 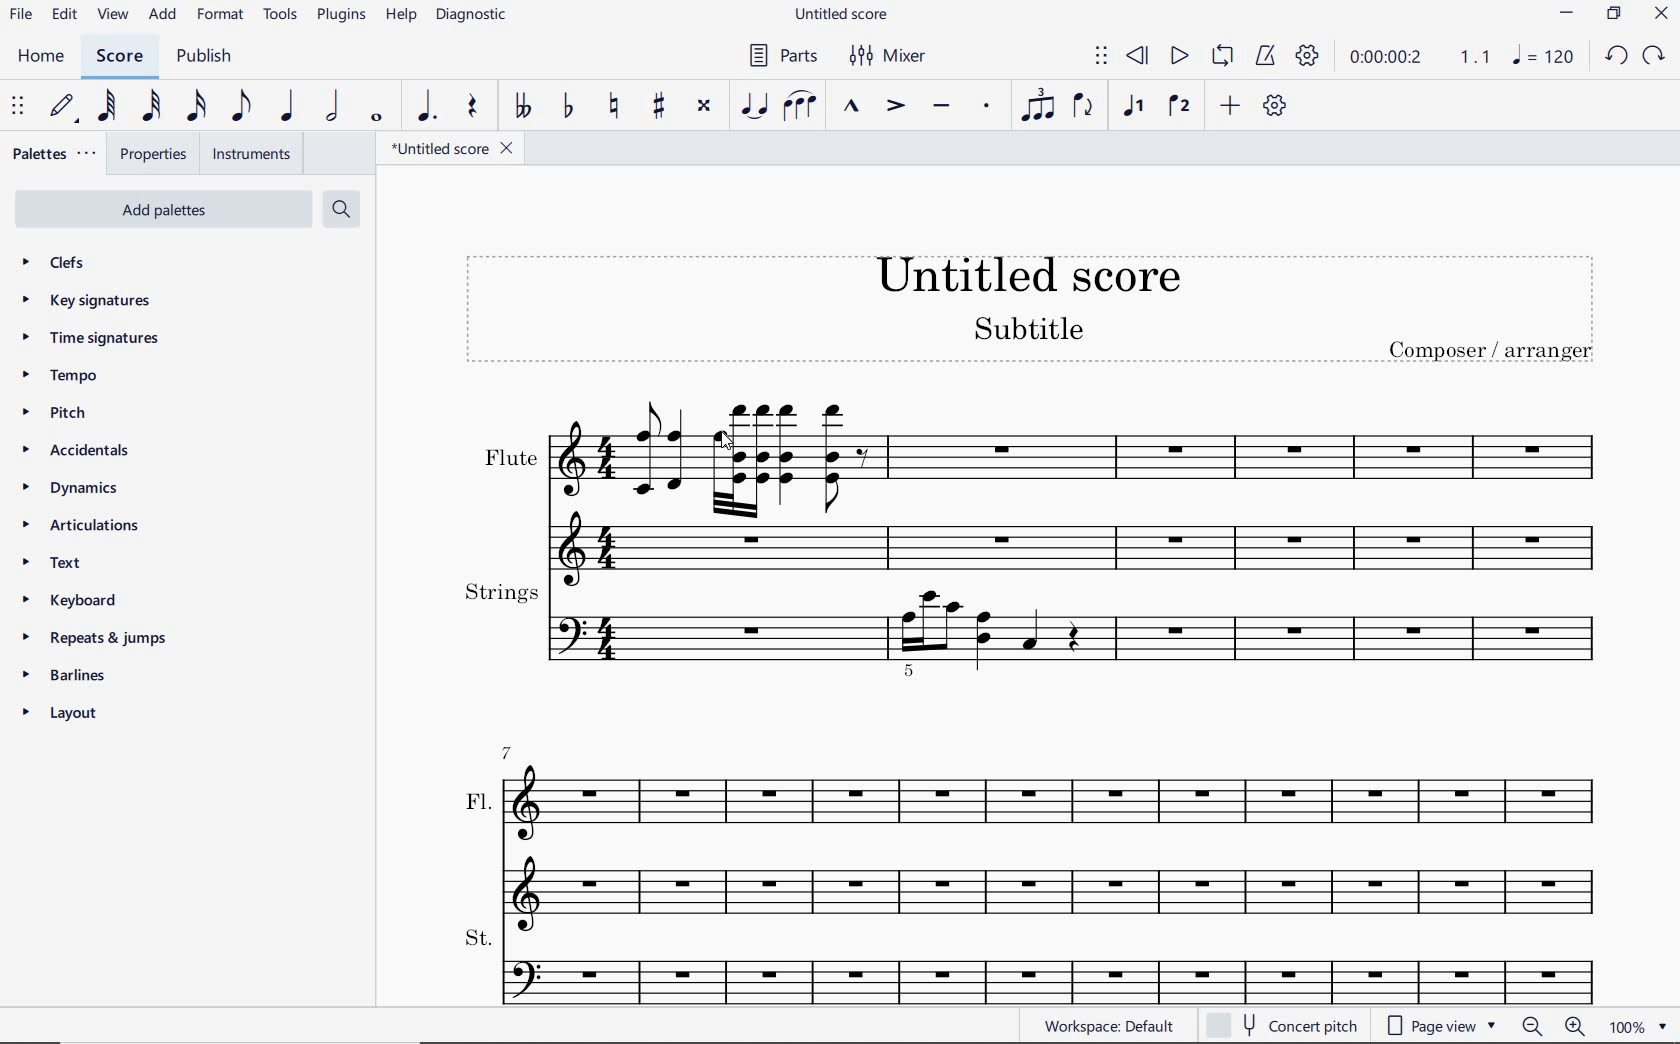 What do you see at coordinates (20, 13) in the screenshot?
I see `file` at bounding box center [20, 13].